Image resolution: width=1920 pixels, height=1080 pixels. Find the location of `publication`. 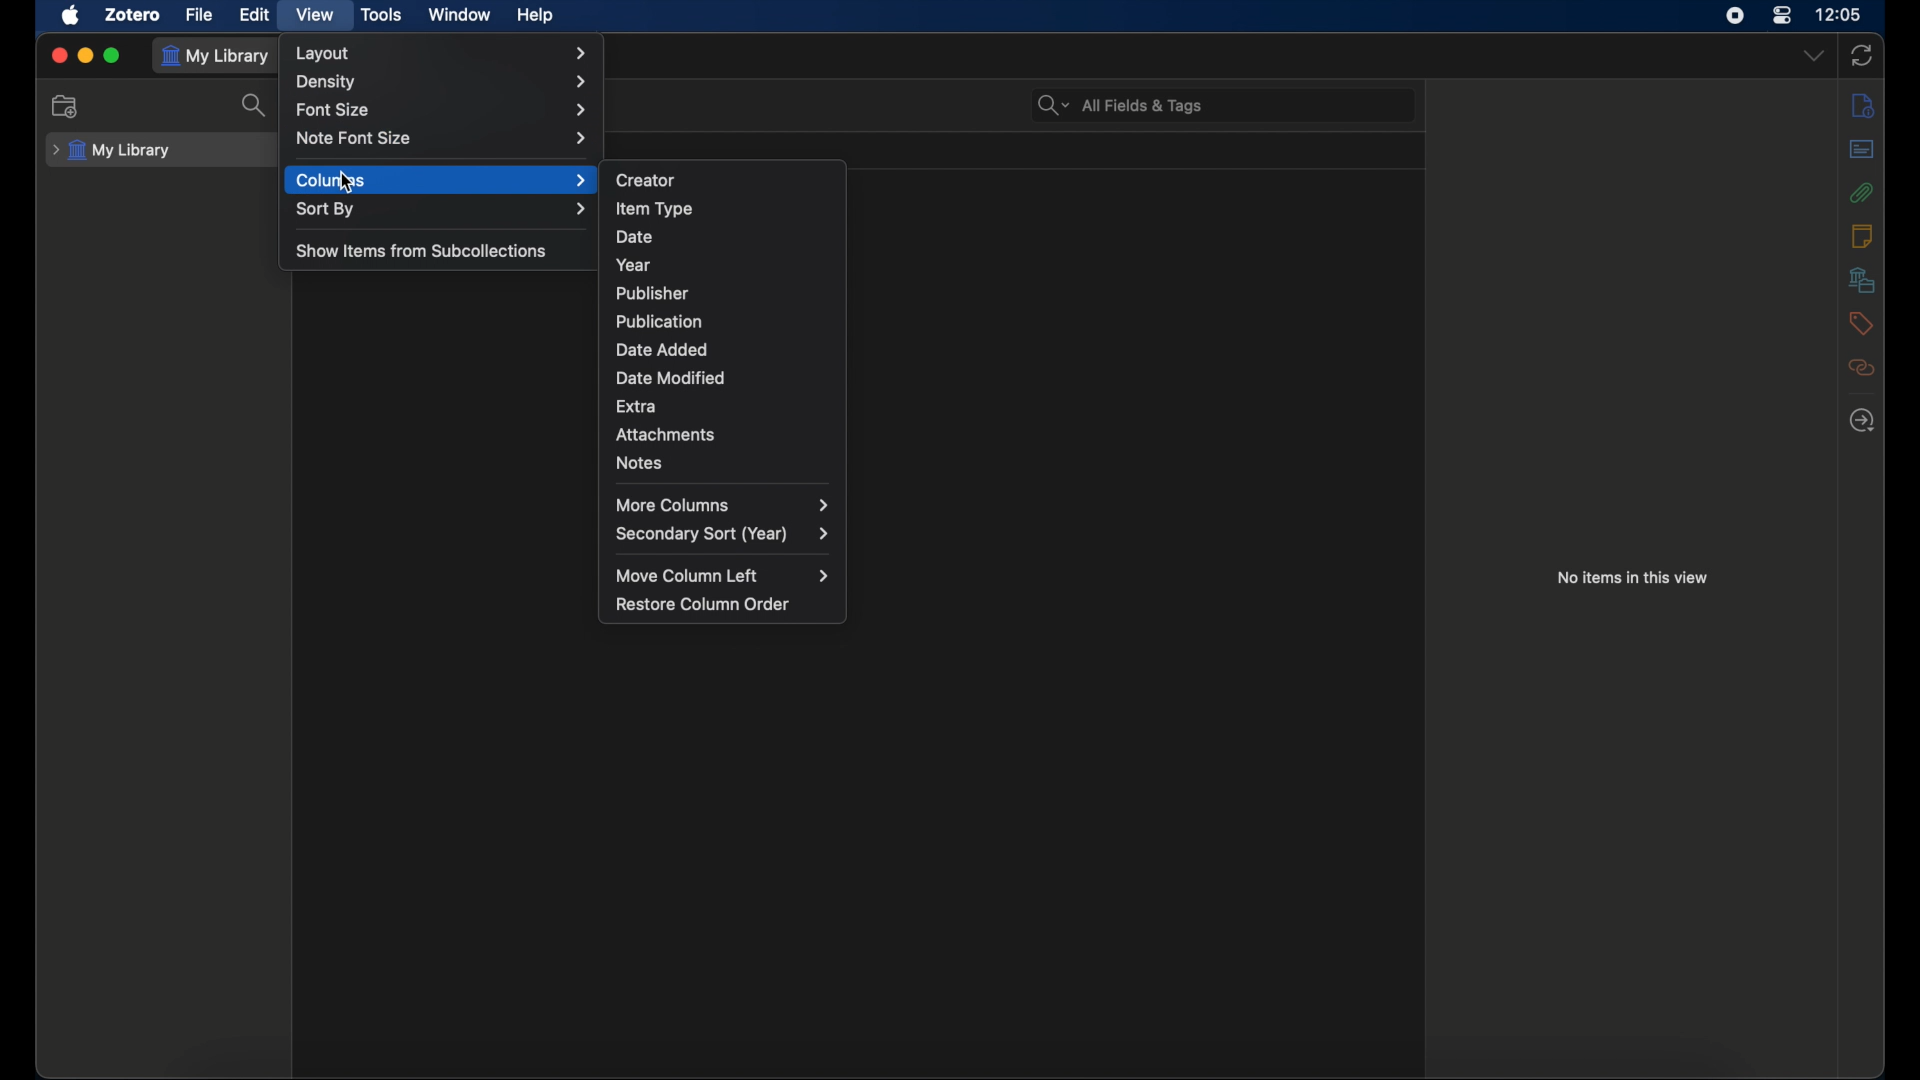

publication is located at coordinates (658, 321).